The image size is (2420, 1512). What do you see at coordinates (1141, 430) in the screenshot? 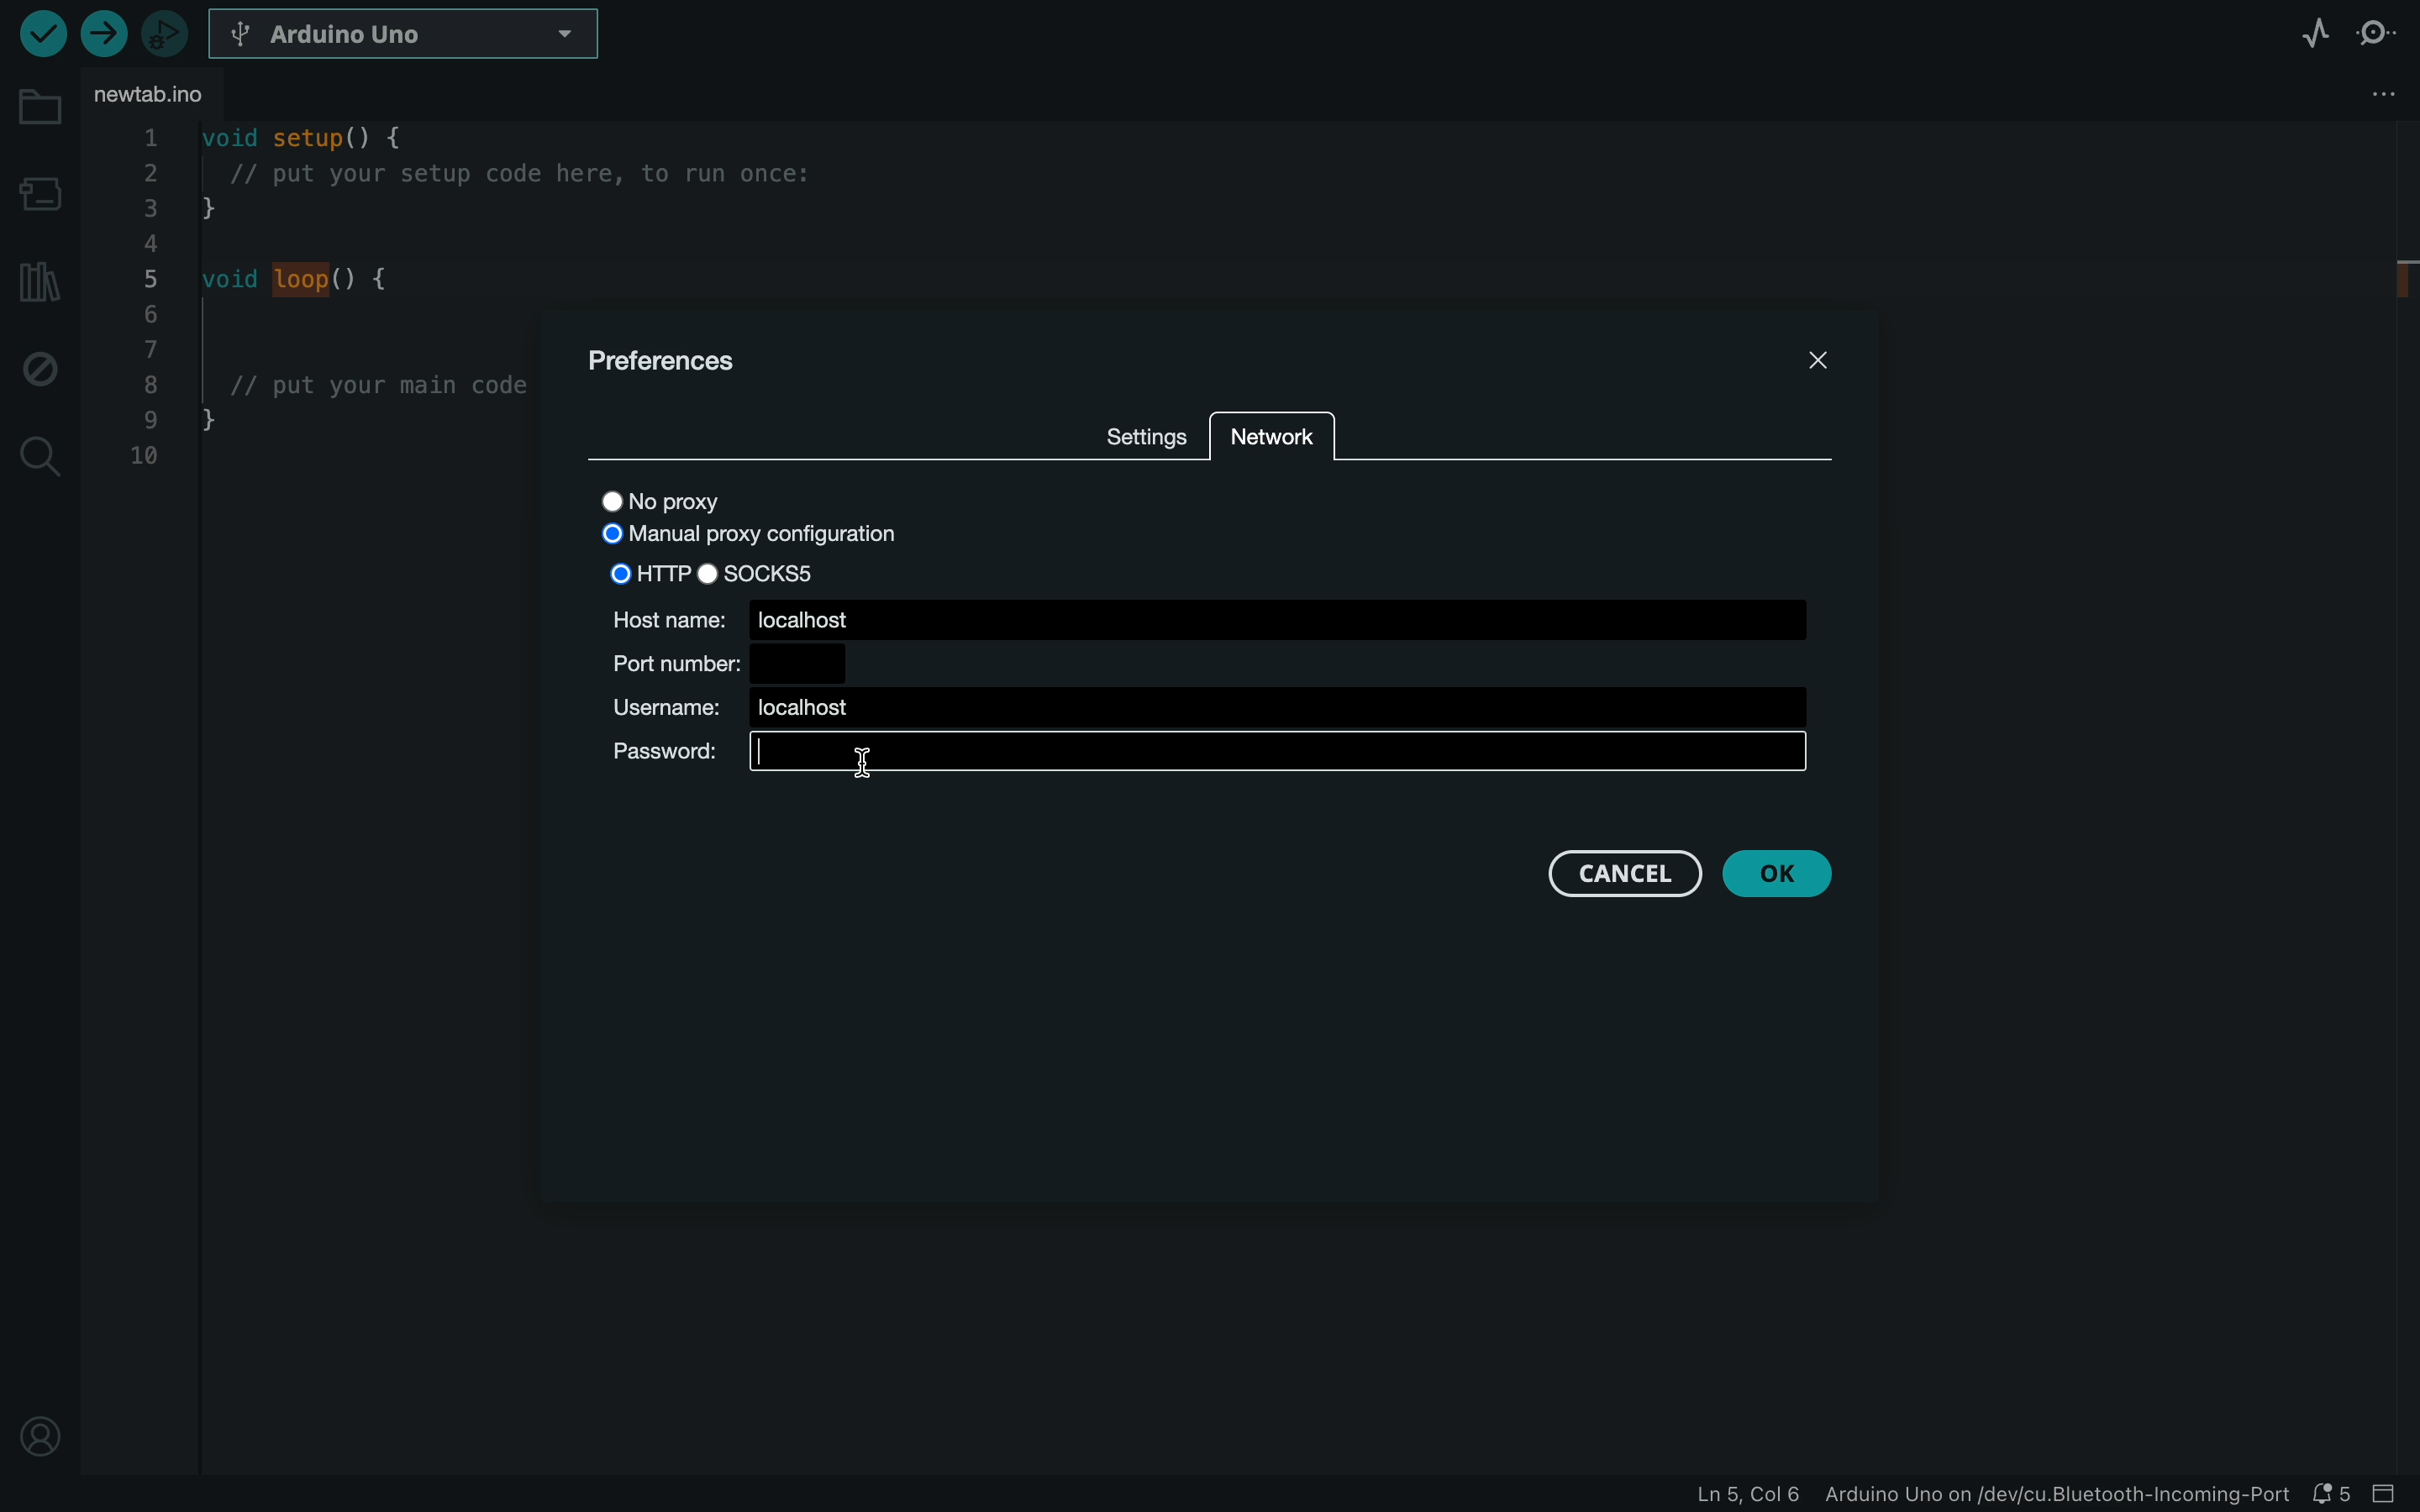
I see `settings` at bounding box center [1141, 430].